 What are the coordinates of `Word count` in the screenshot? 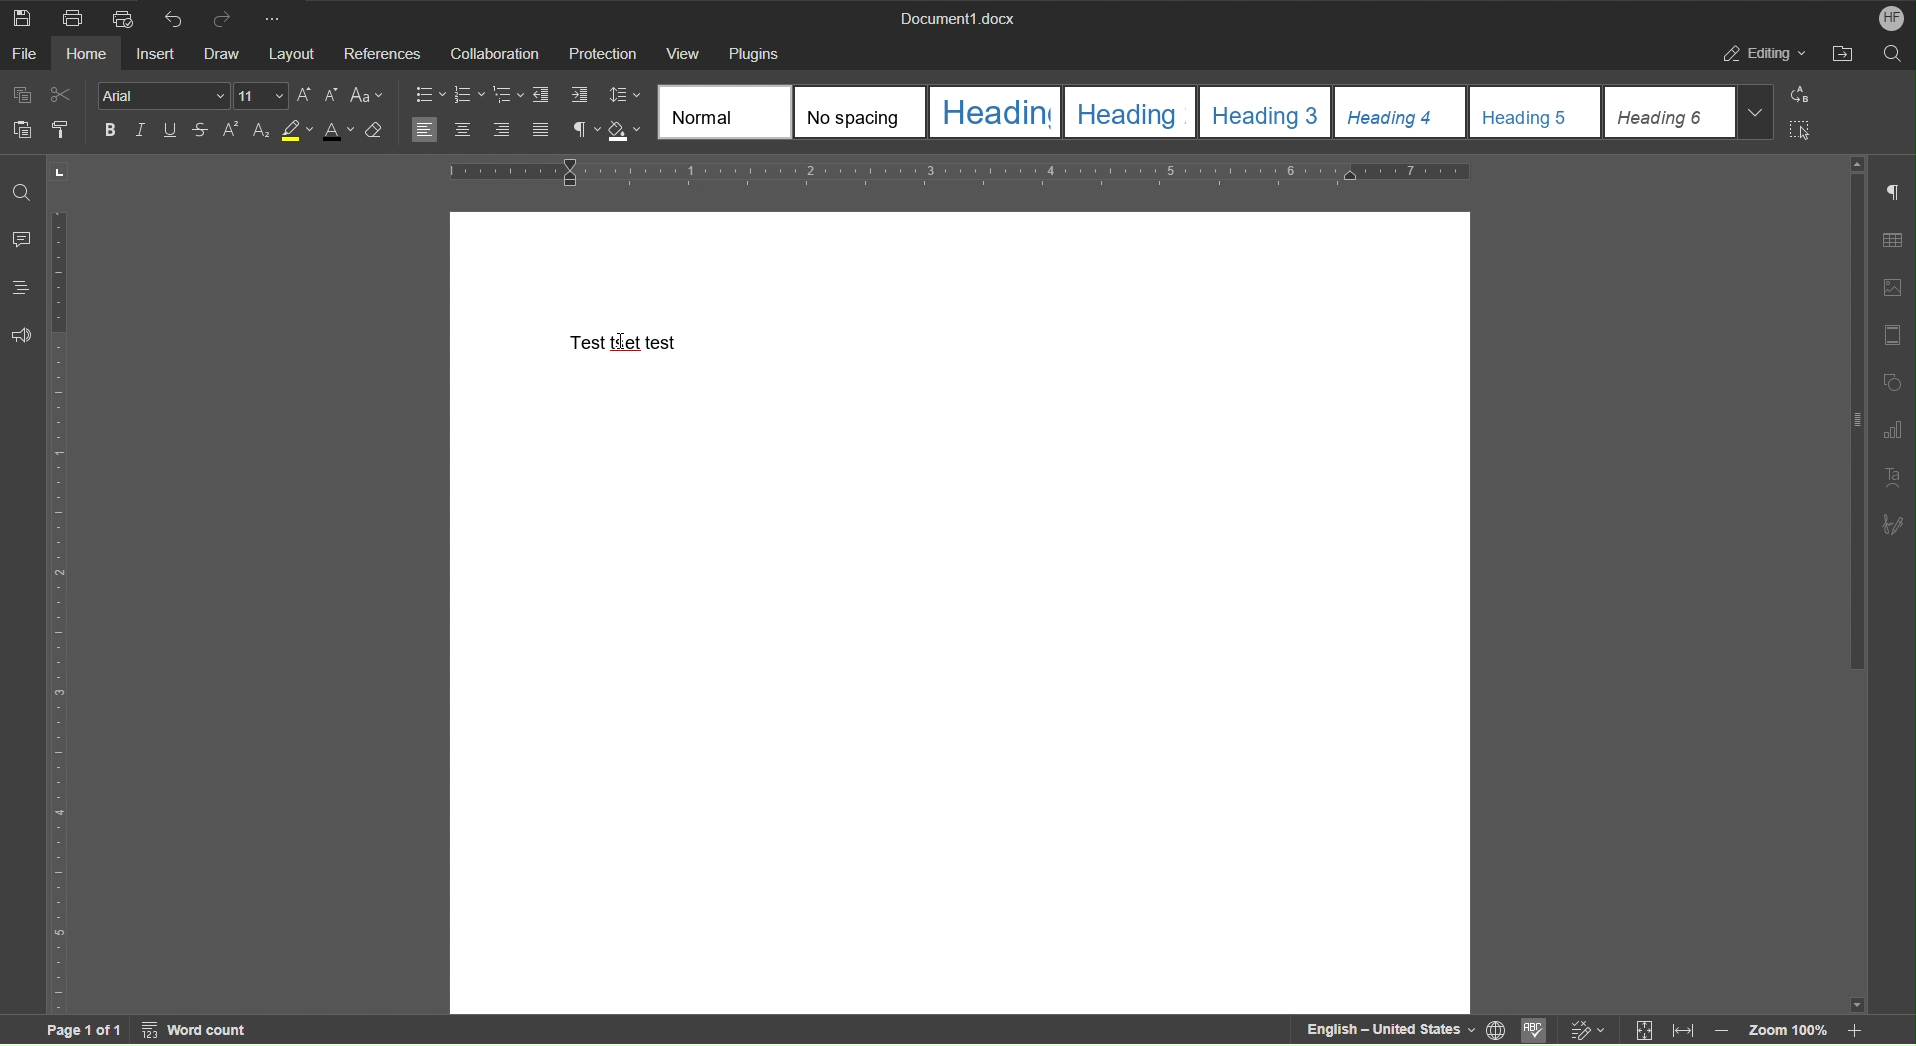 It's located at (198, 1030).